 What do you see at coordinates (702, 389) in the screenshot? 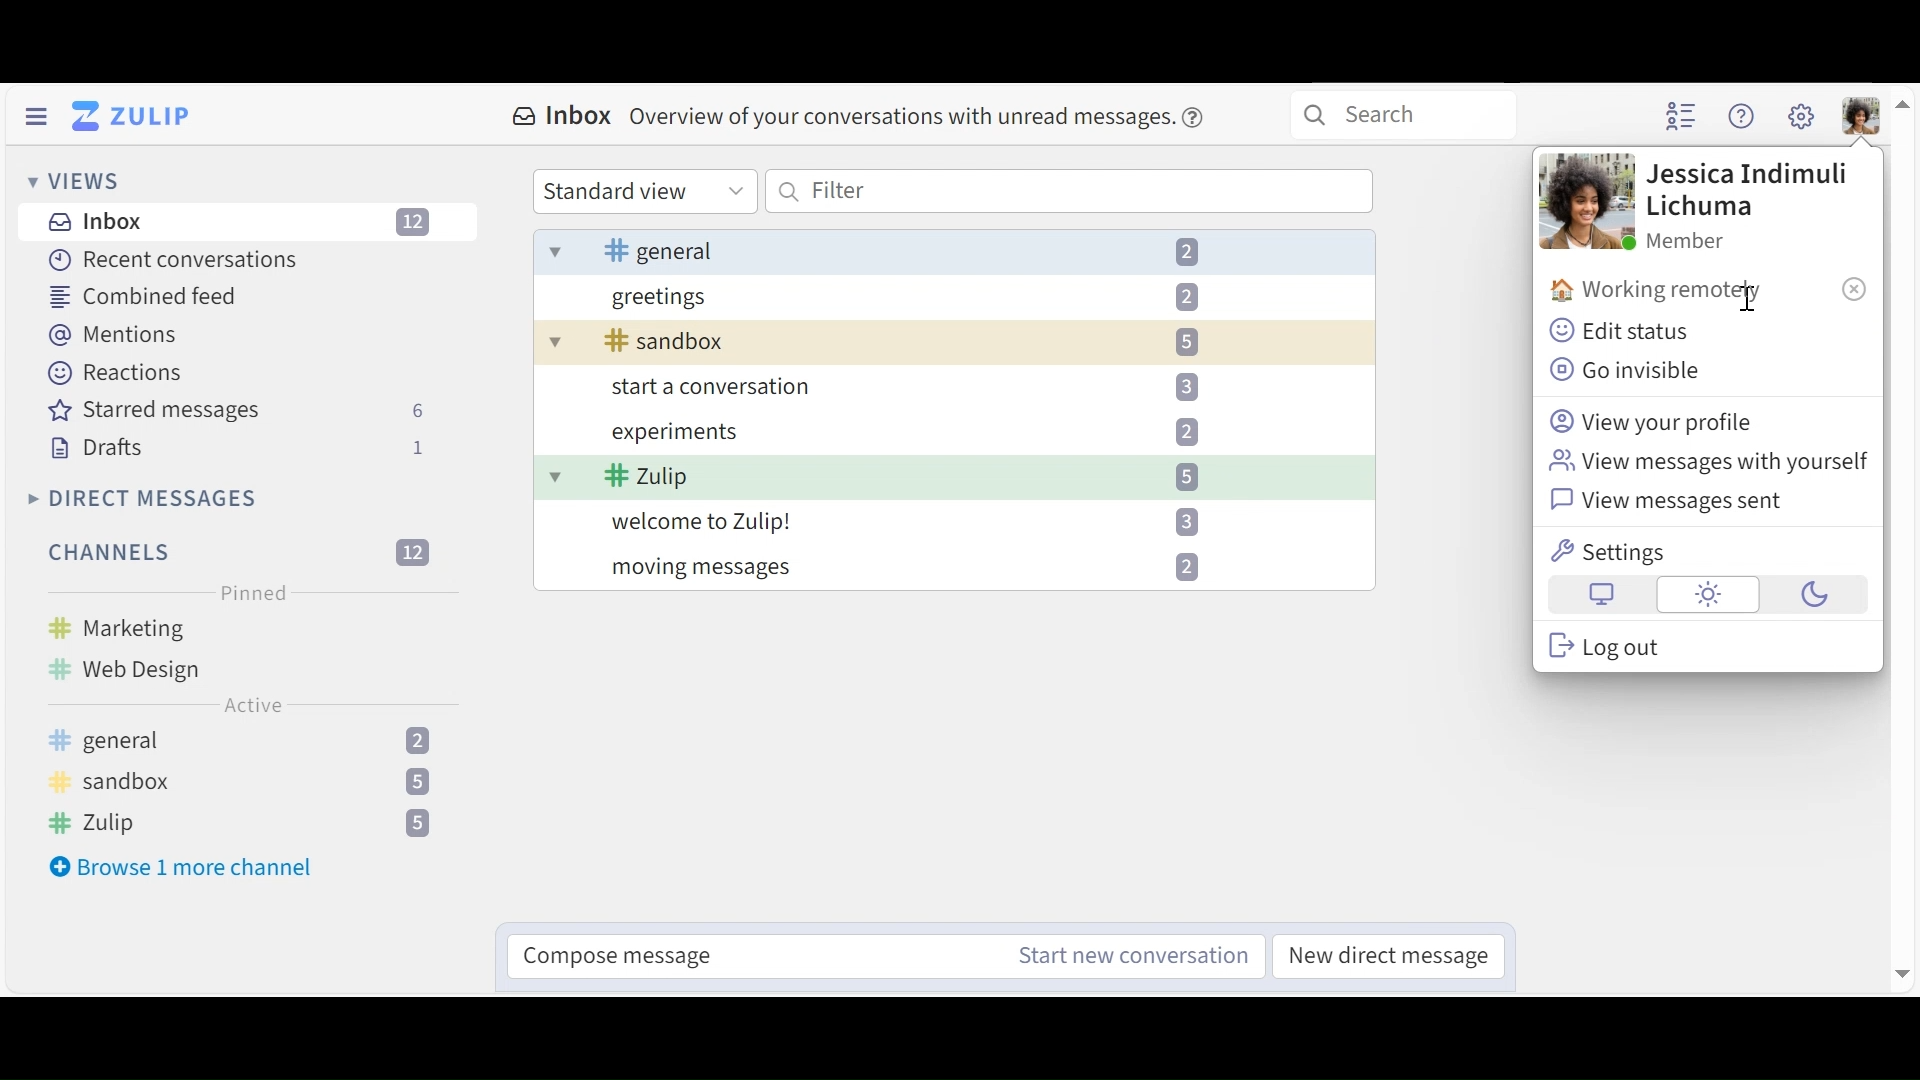
I see `start a conversation` at bounding box center [702, 389].